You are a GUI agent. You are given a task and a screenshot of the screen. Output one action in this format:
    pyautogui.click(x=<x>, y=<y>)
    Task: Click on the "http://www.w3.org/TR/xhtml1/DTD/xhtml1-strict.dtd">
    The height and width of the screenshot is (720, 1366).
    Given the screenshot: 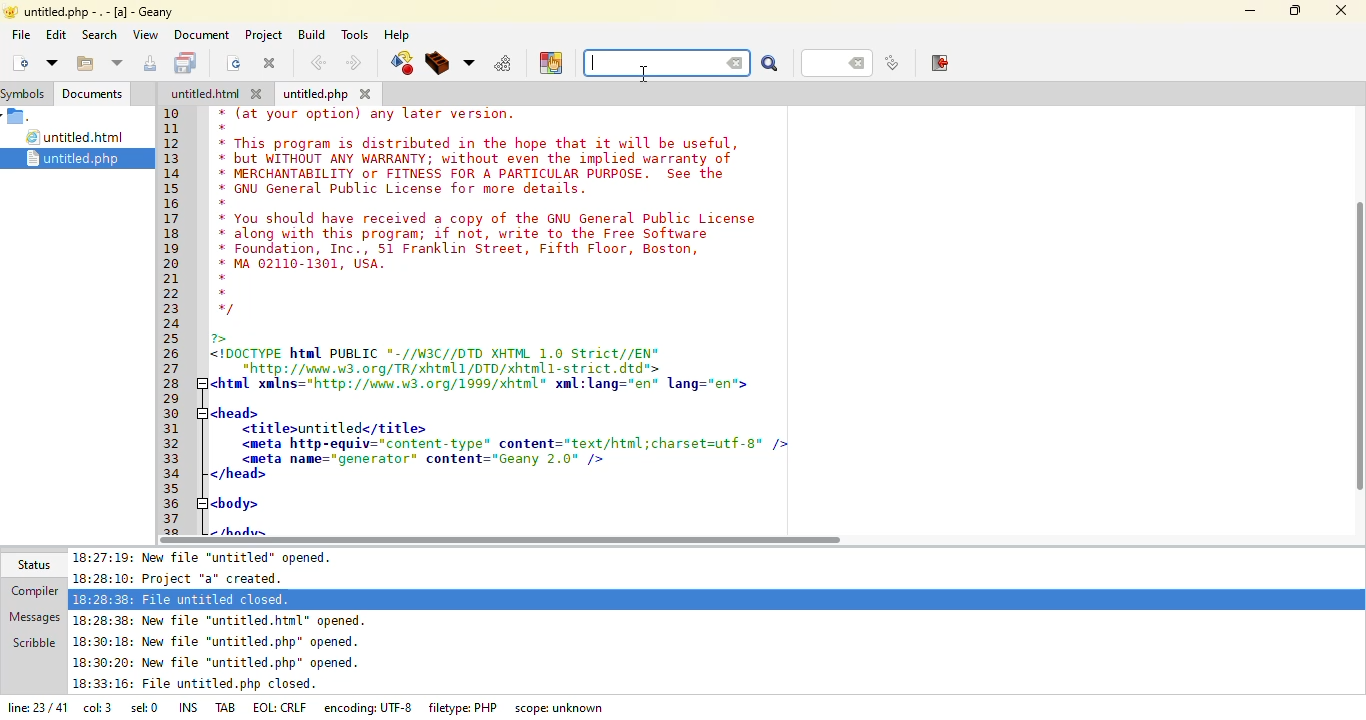 What is the action you would take?
    pyautogui.click(x=437, y=368)
    